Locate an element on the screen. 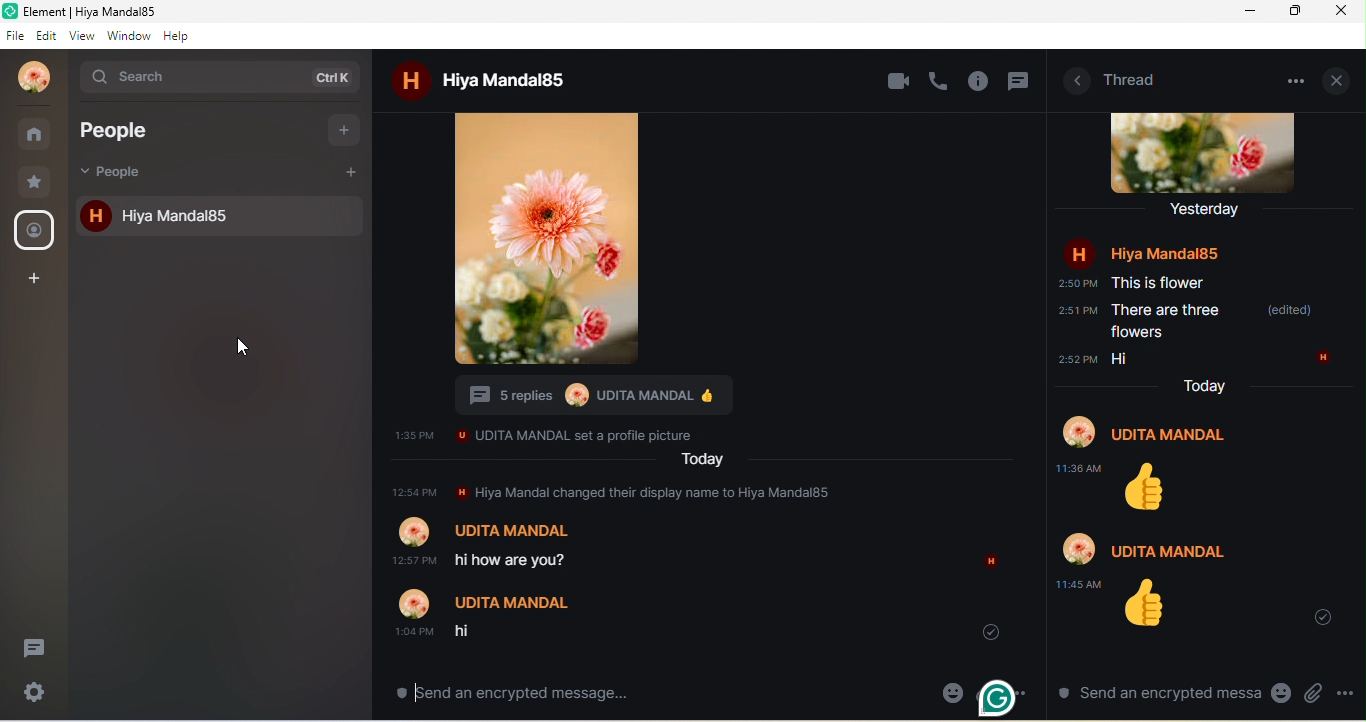 Image resolution: width=1366 pixels, height=722 pixels. file is located at coordinates (15, 34).